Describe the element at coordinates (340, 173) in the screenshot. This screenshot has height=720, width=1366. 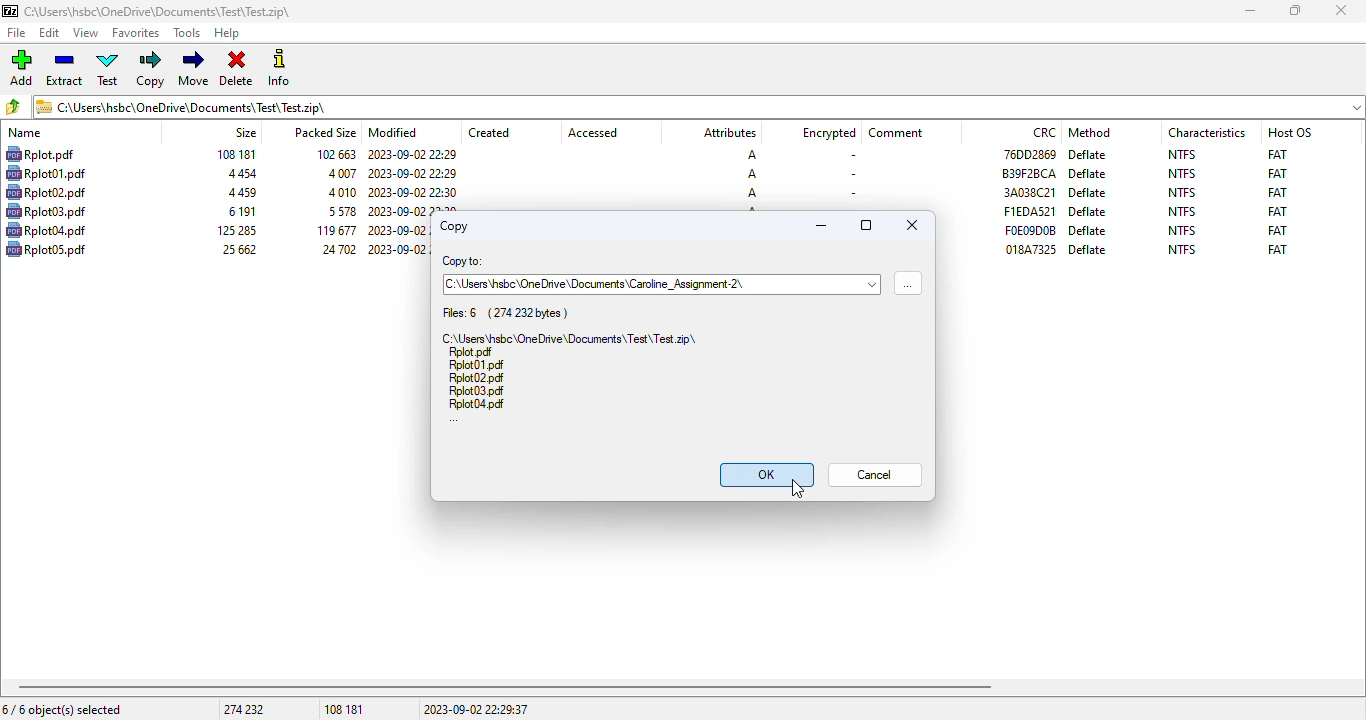
I see `packed size` at that location.